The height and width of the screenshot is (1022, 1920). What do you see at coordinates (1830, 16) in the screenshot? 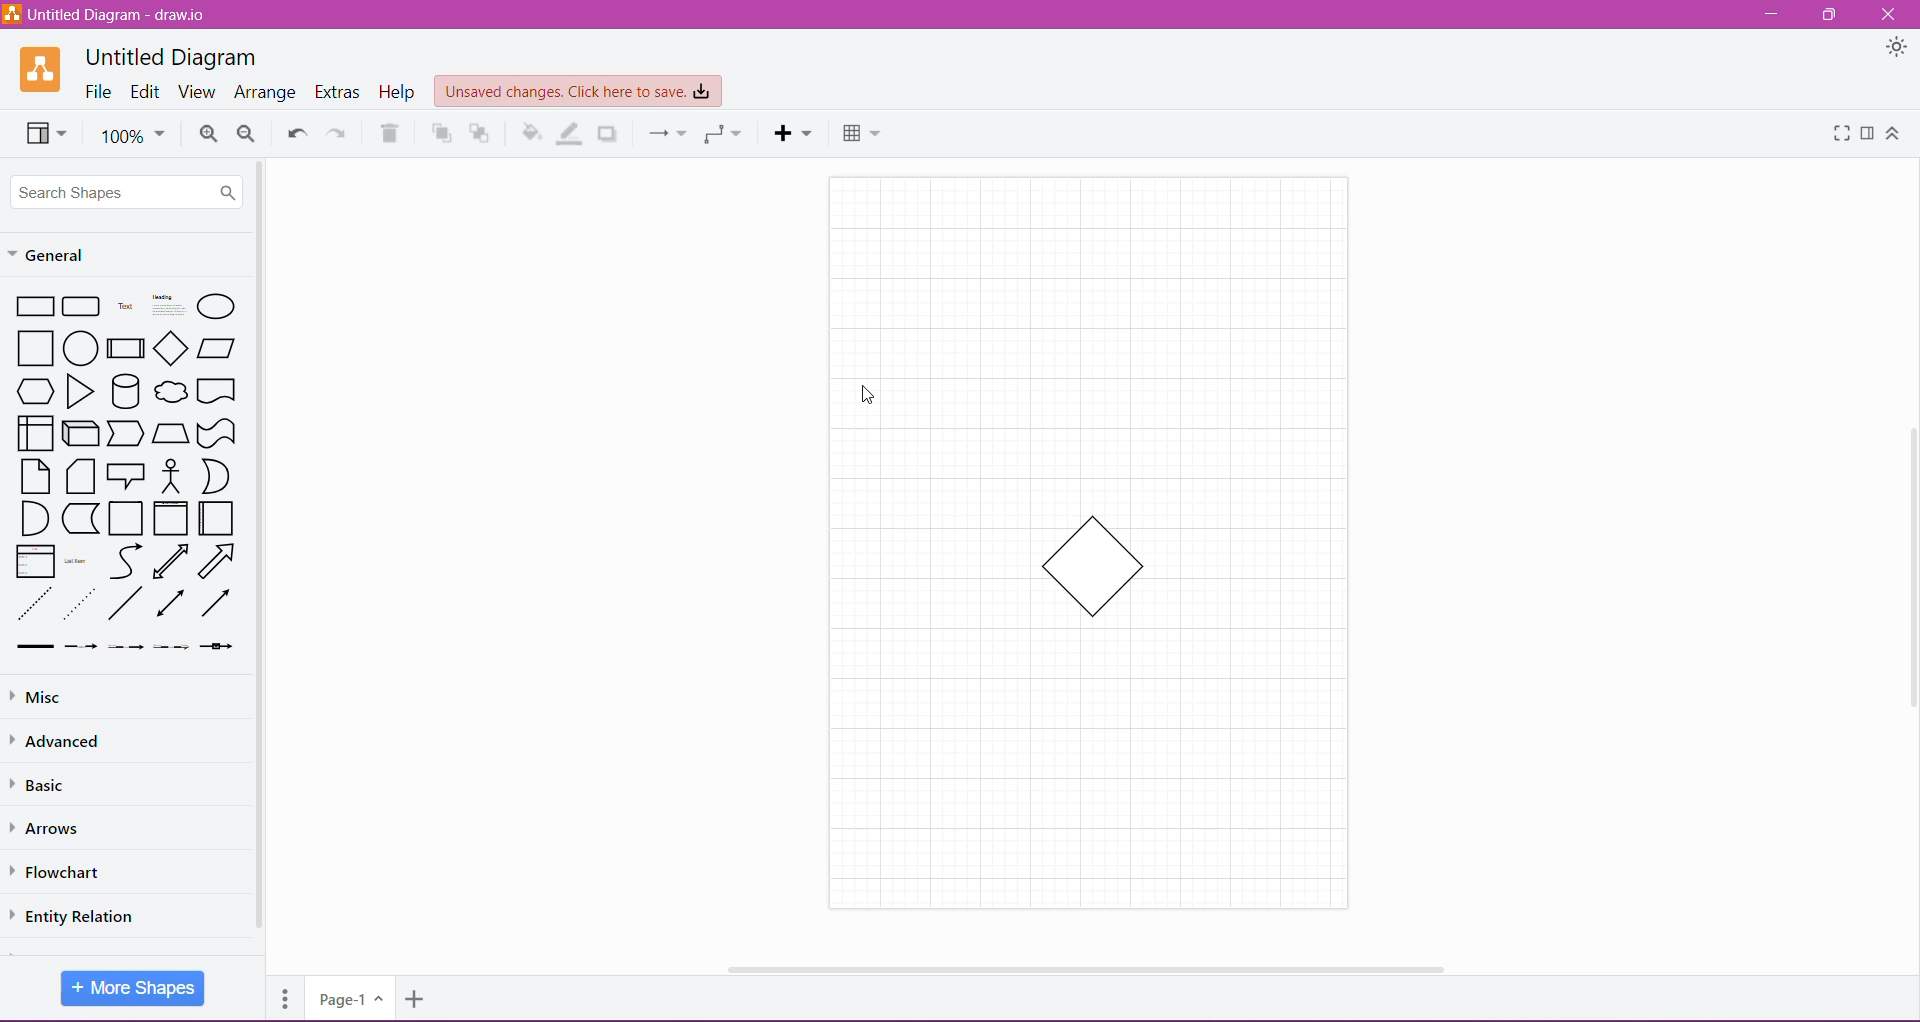
I see `Restore Down` at bounding box center [1830, 16].